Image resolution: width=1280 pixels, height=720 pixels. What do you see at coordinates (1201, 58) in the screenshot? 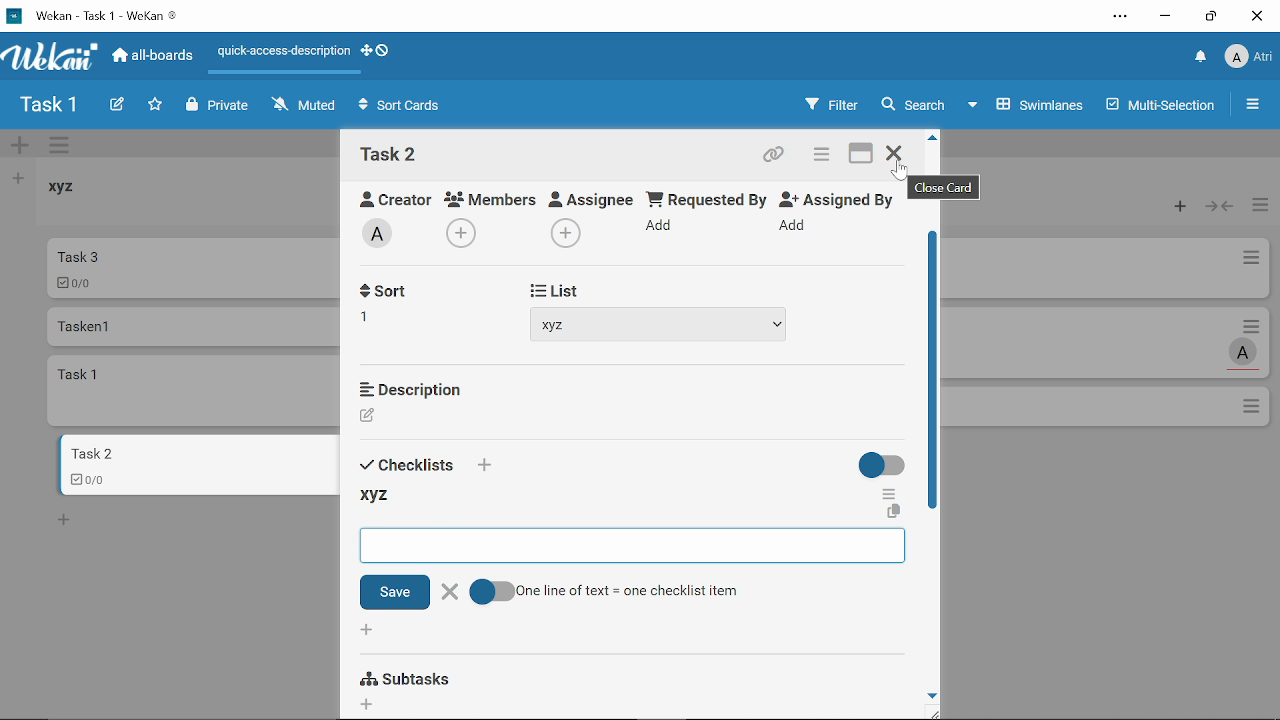
I see `Notifications` at bounding box center [1201, 58].